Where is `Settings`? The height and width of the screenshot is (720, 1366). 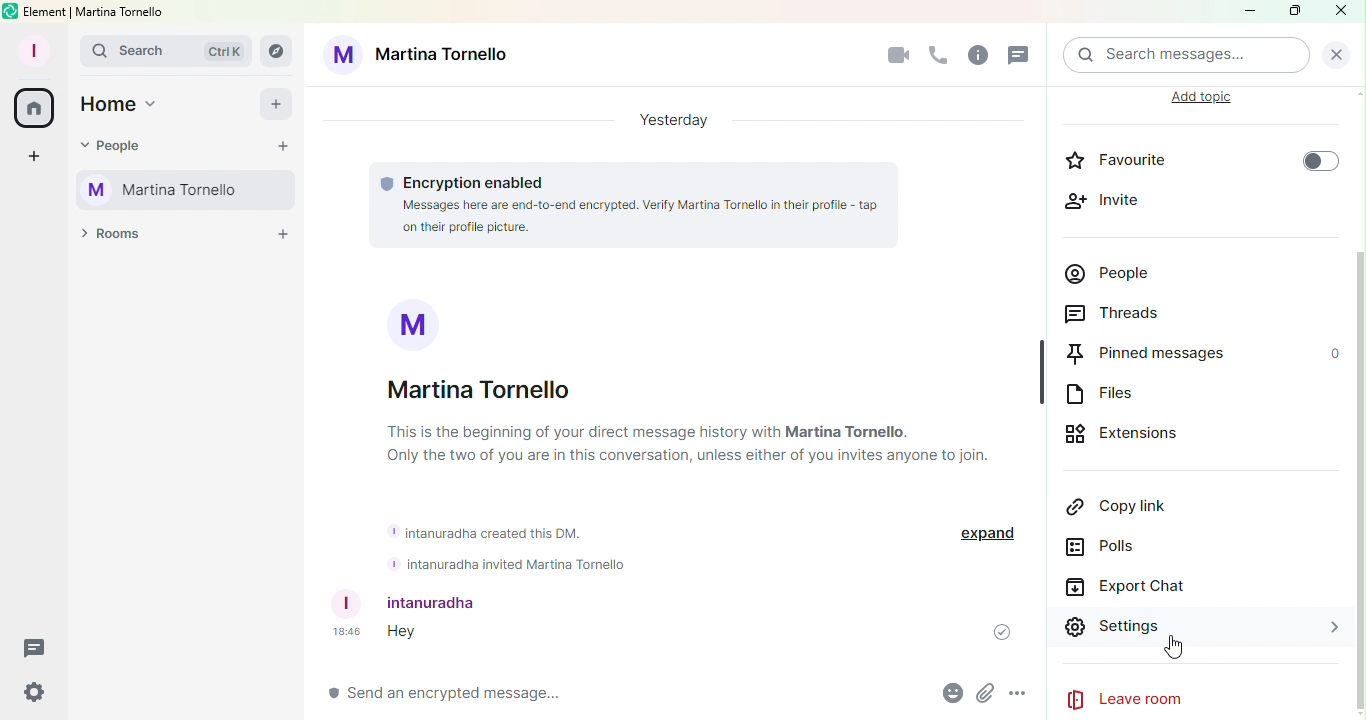 Settings is located at coordinates (1210, 627).